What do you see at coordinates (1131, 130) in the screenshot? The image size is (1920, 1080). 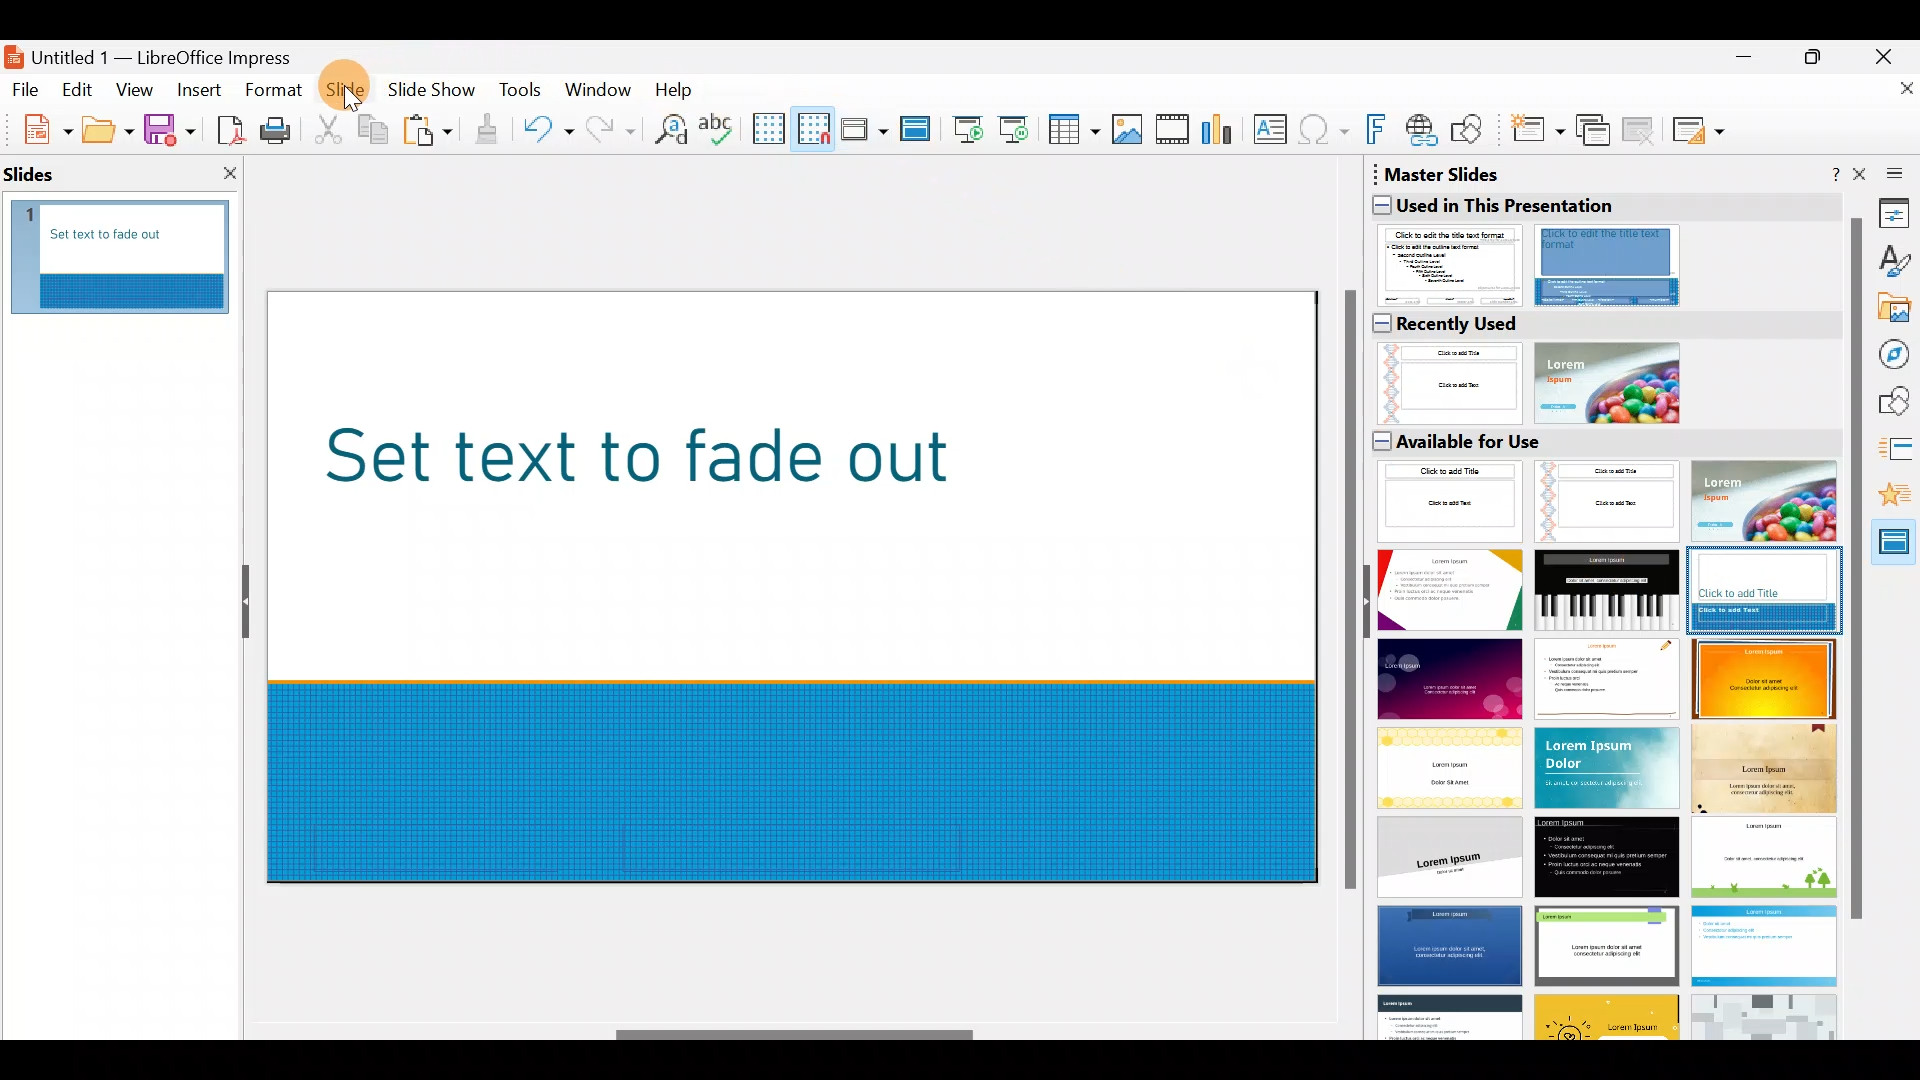 I see `Insert image` at bounding box center [1131, 130].